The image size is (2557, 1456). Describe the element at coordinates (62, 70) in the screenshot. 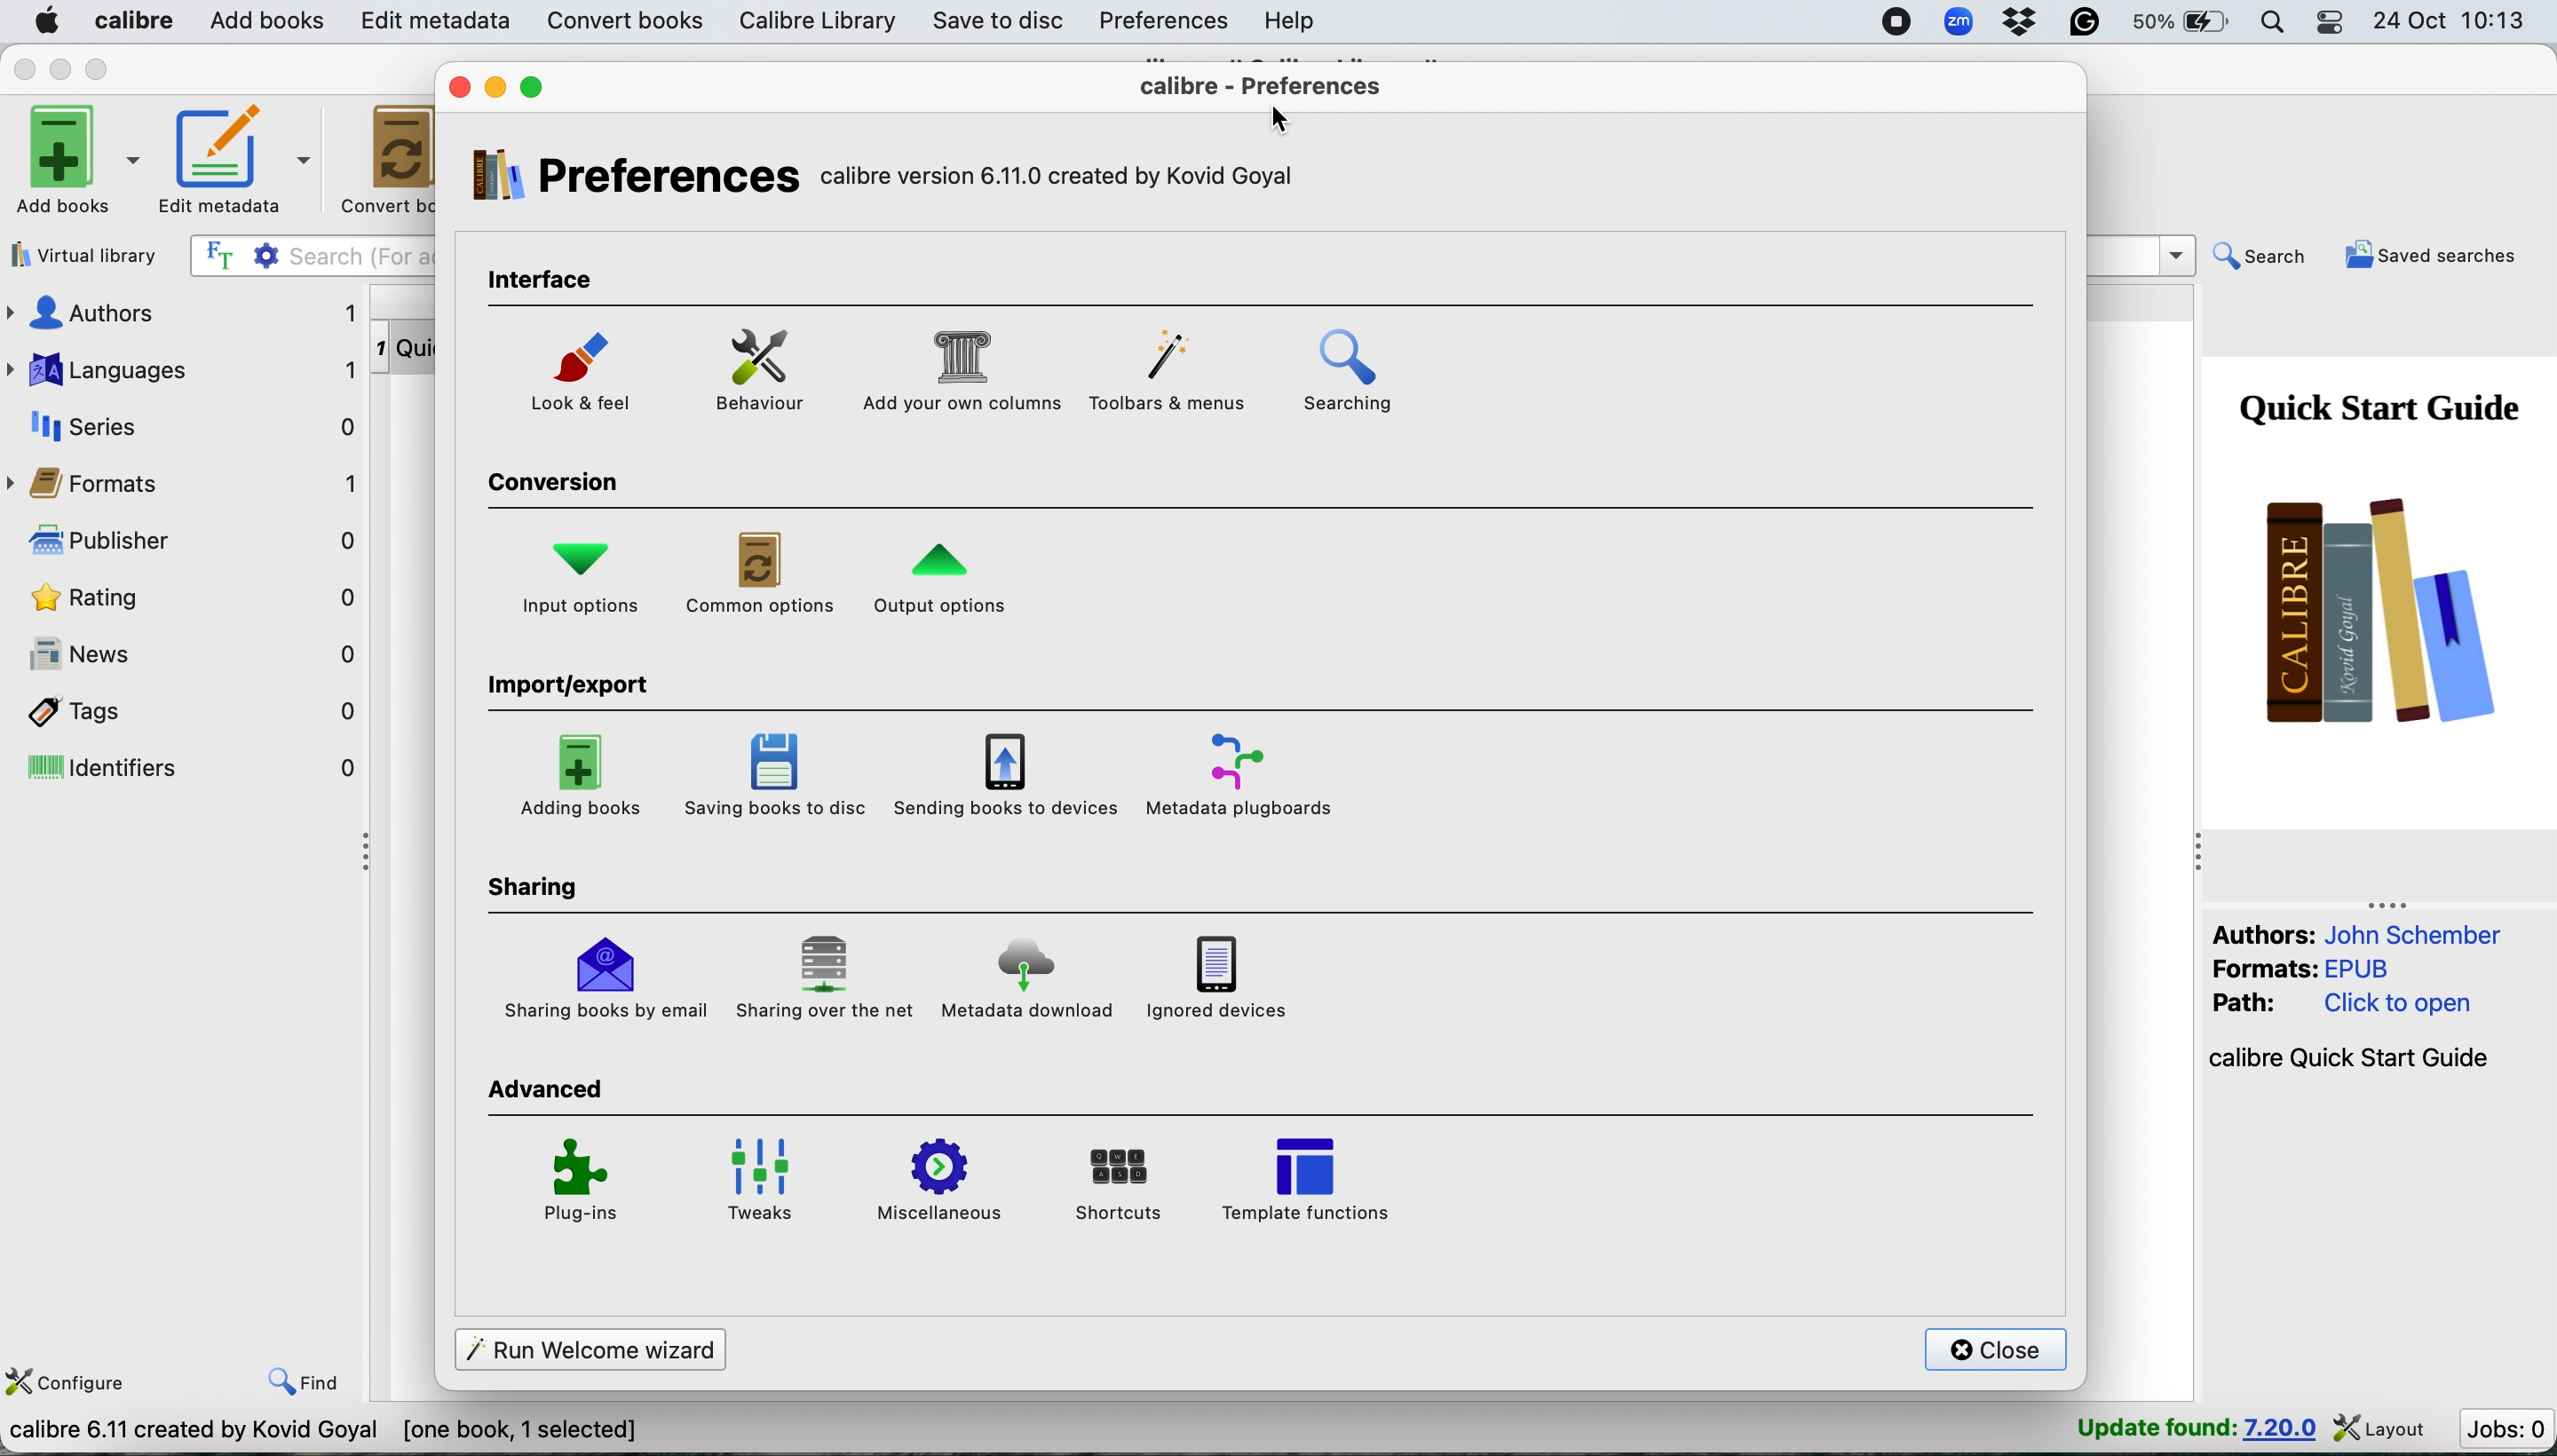

I see `minimise` at that location.